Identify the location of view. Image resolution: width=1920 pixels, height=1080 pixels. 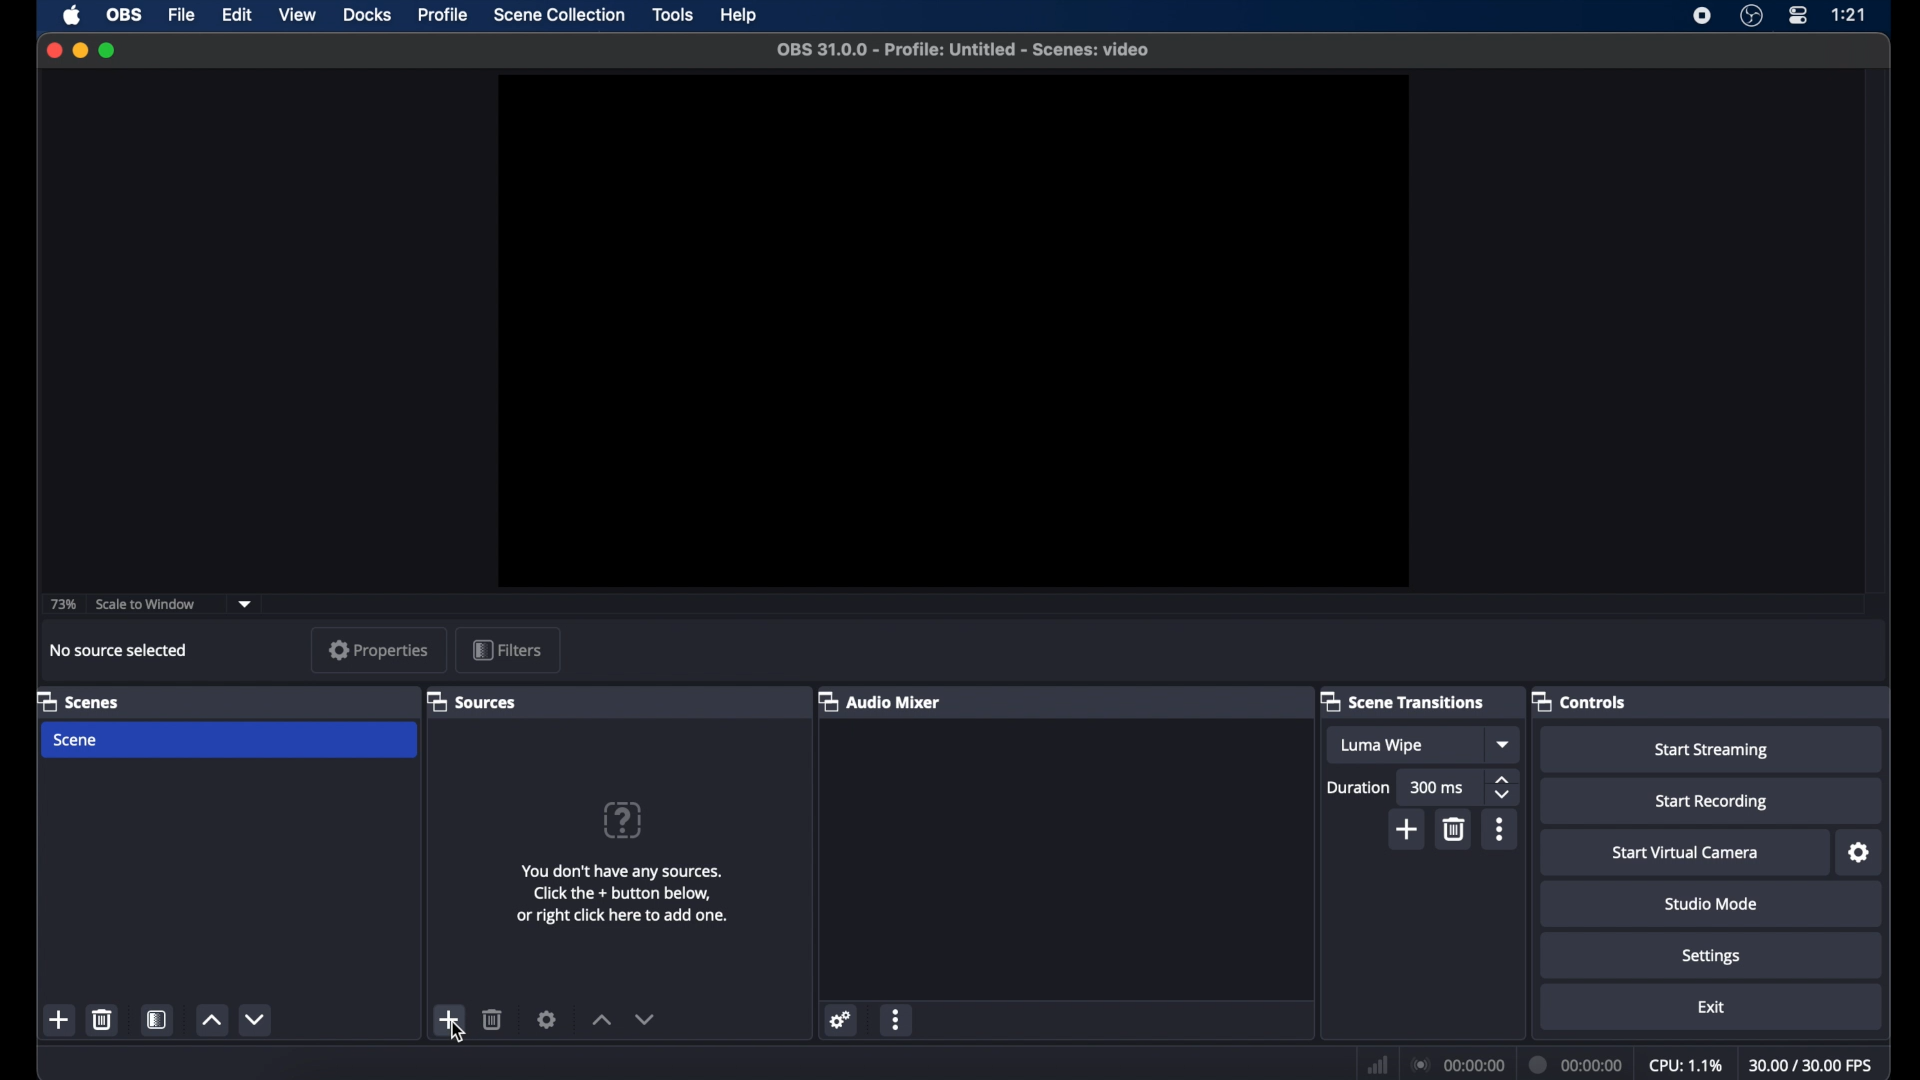
(300, 16).